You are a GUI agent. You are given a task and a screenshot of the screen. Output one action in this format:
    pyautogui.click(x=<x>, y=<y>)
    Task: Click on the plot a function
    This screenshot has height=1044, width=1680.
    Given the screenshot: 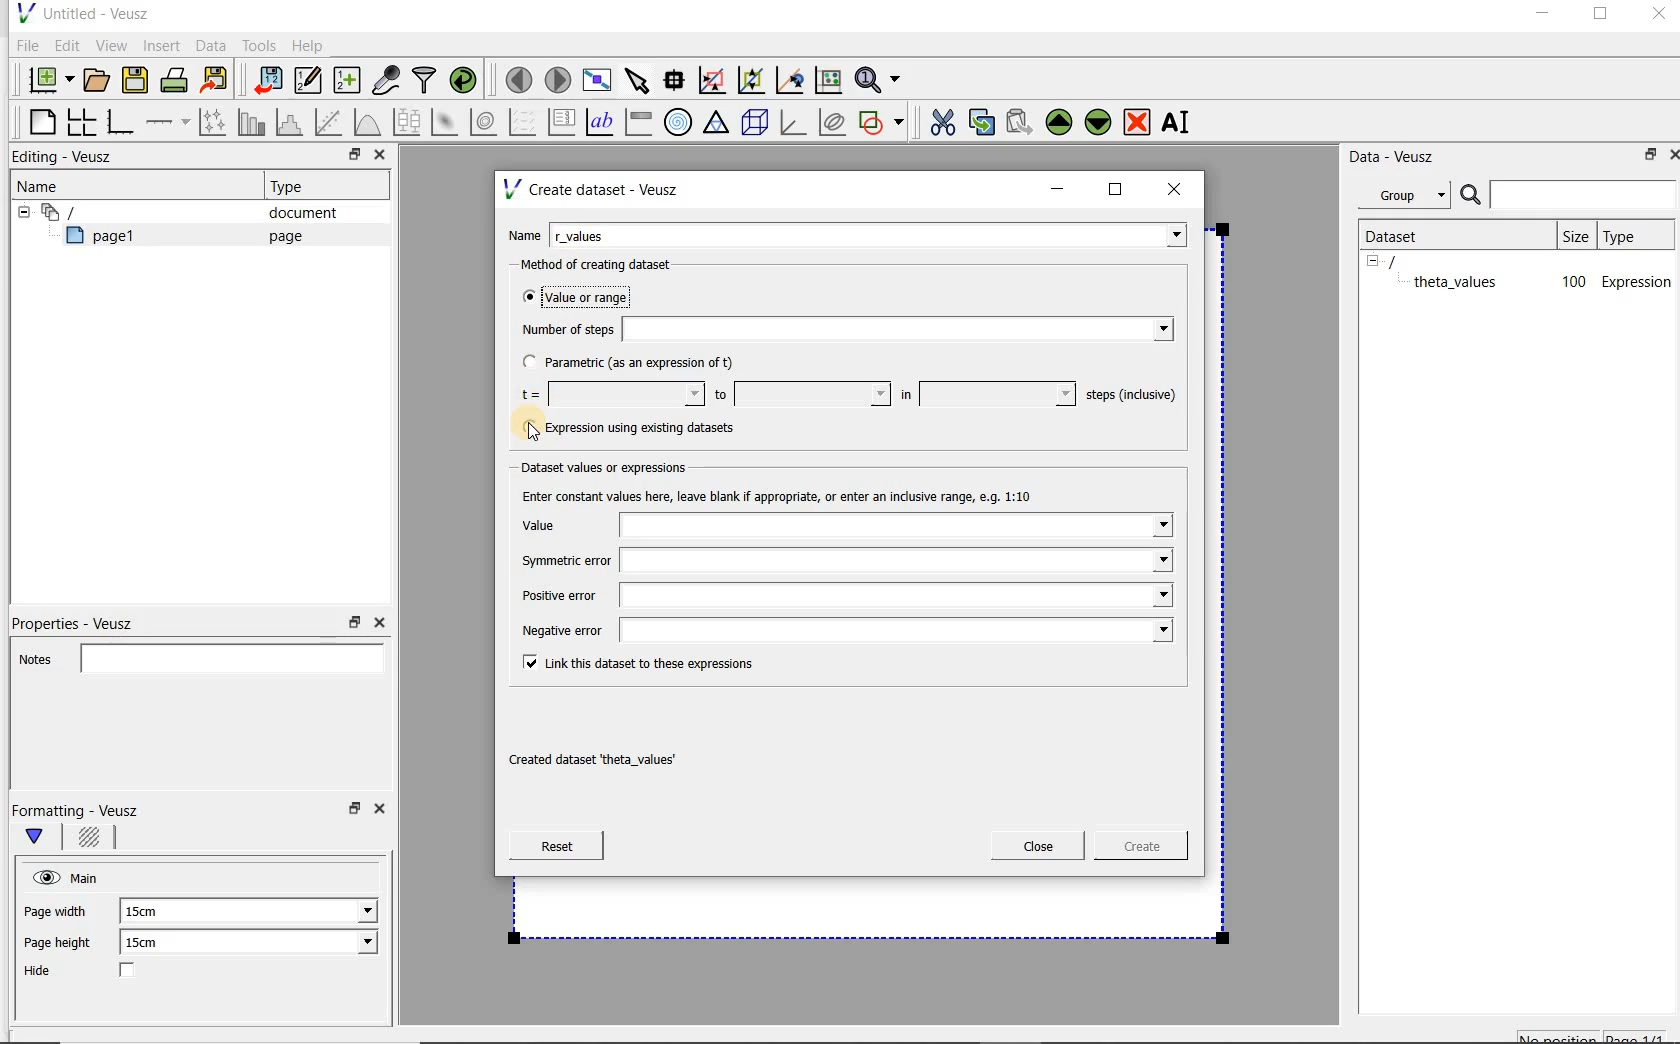 What is the action you would take?
    pyautogui.click(x=366, y=122)
    